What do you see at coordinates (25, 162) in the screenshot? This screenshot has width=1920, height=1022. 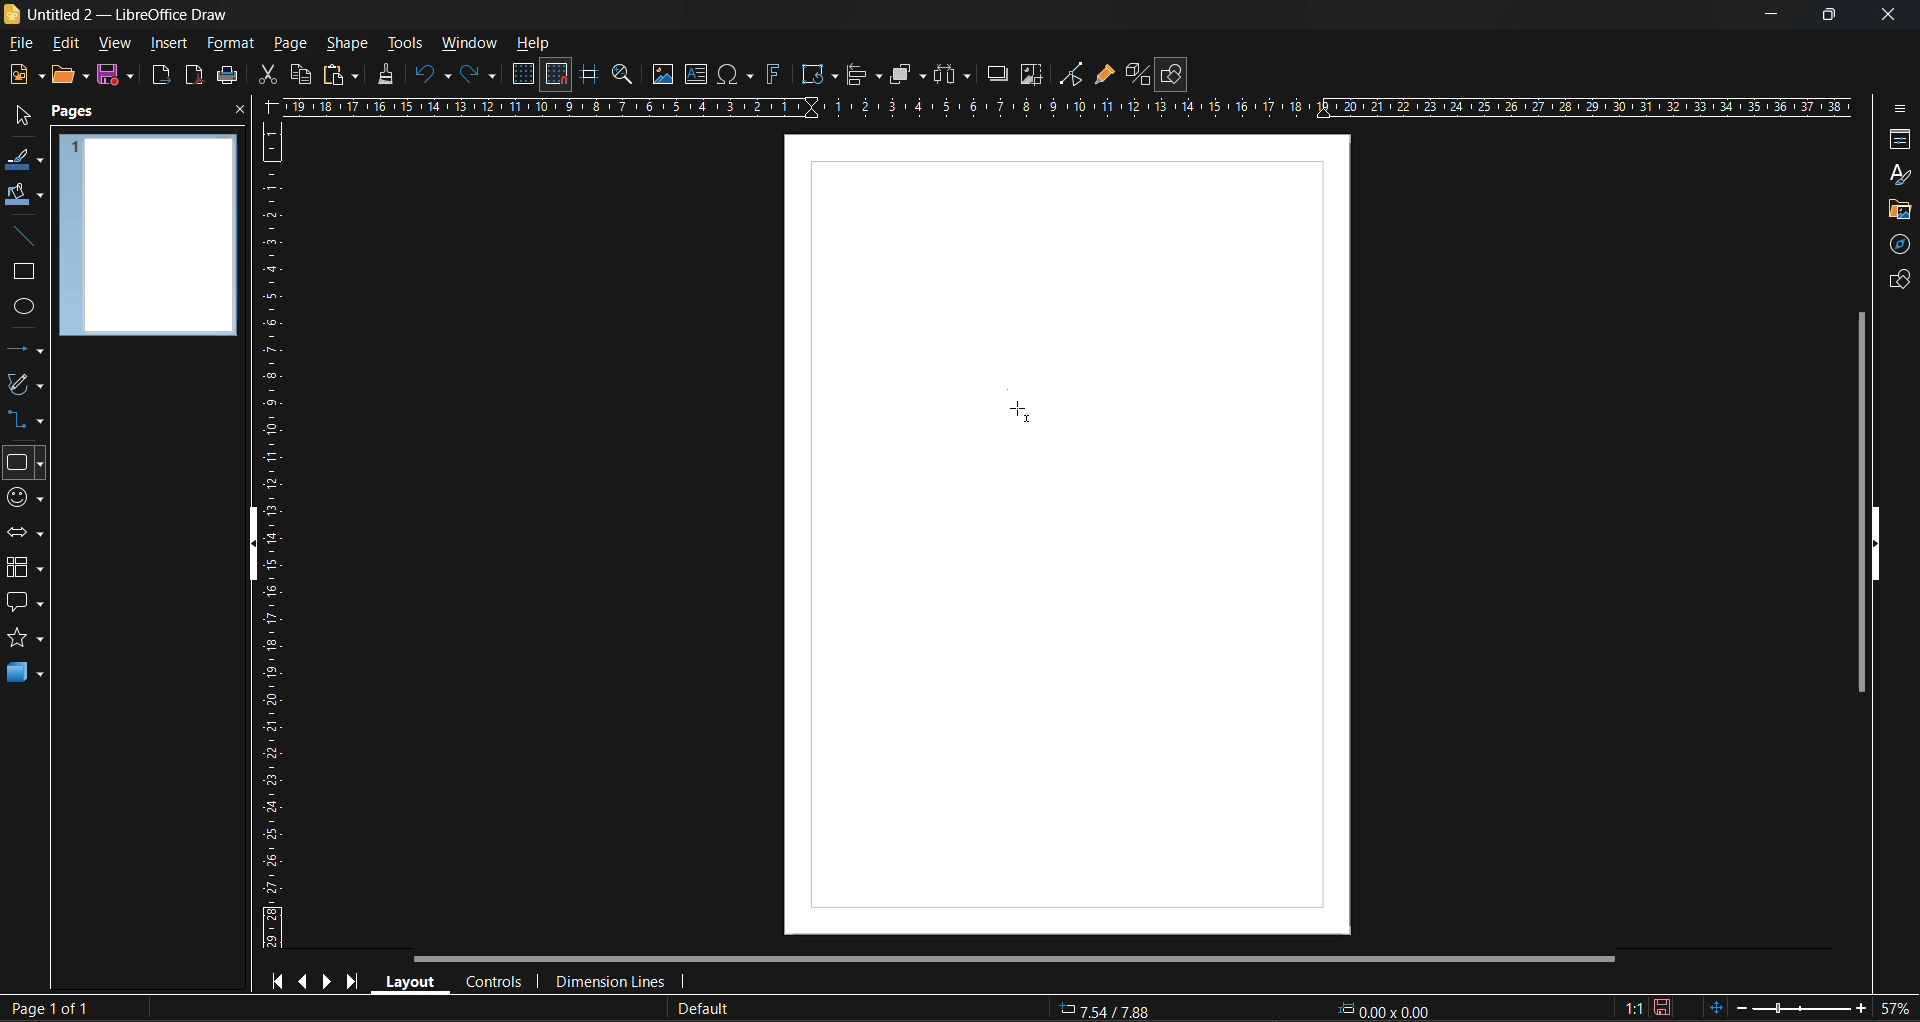 I see `line color` at bounding box center [25, 162].